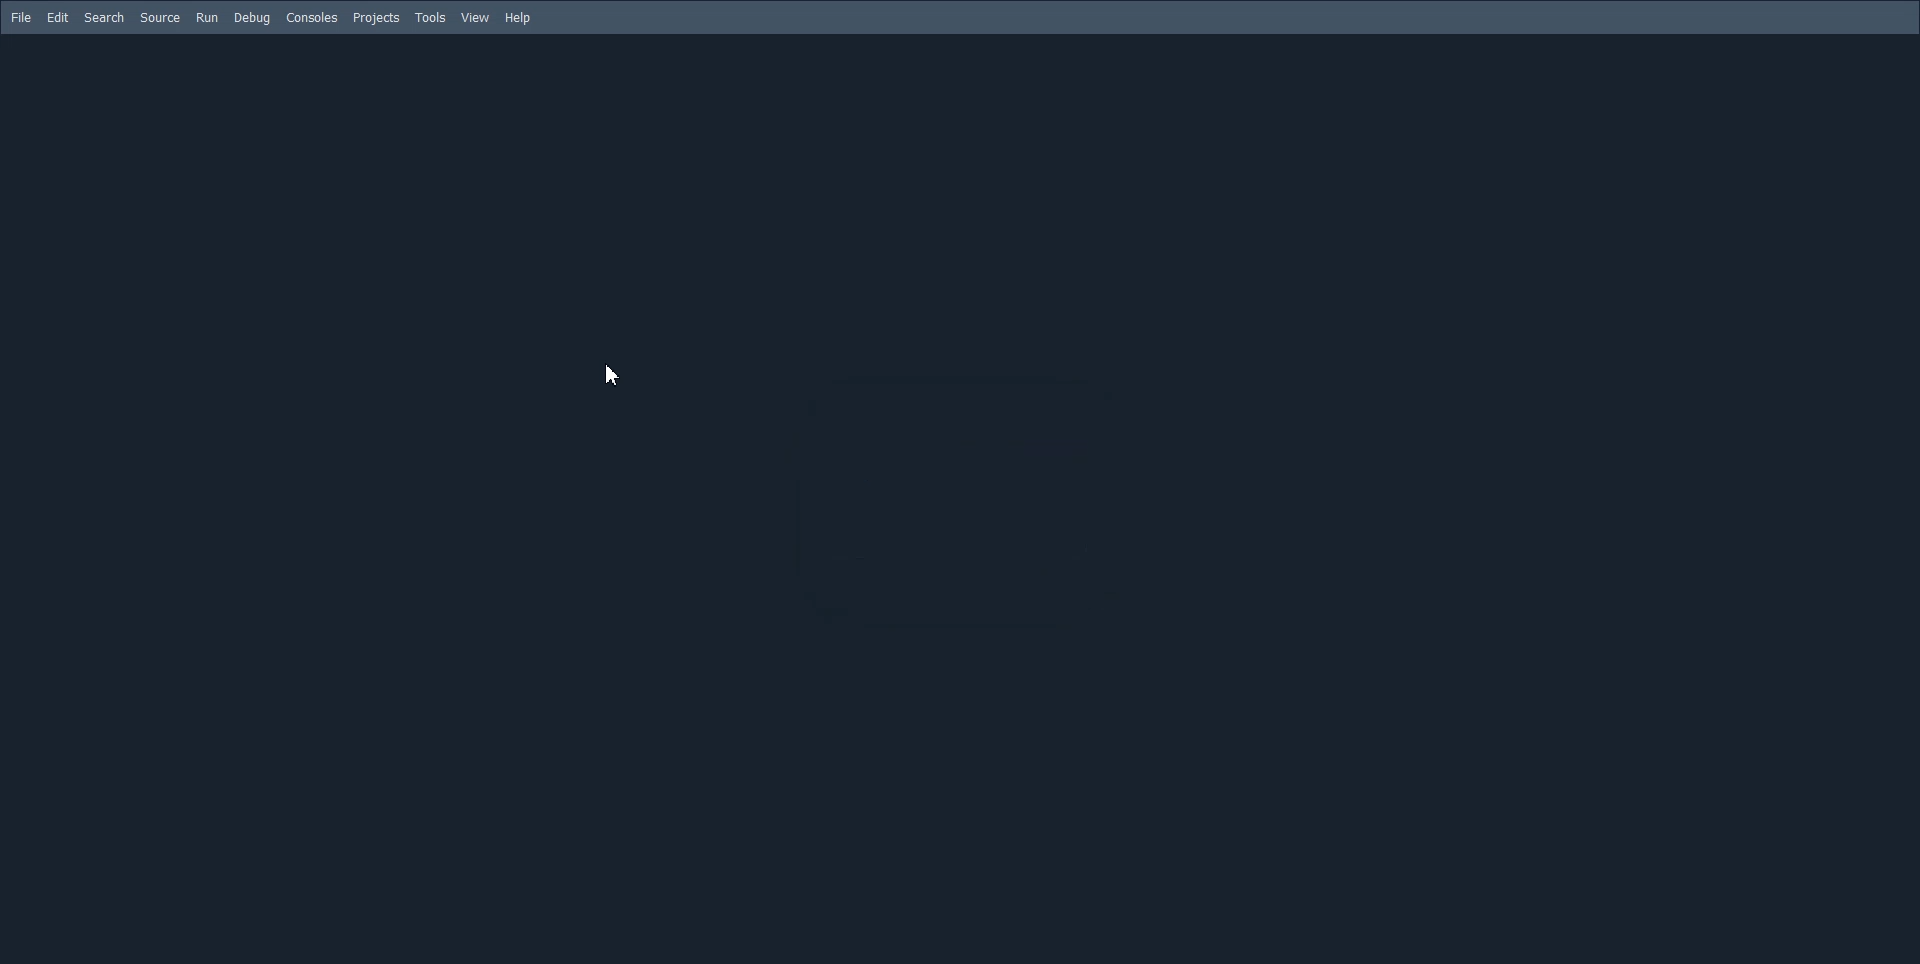  I want to click on Consoled, so click(313, 17).